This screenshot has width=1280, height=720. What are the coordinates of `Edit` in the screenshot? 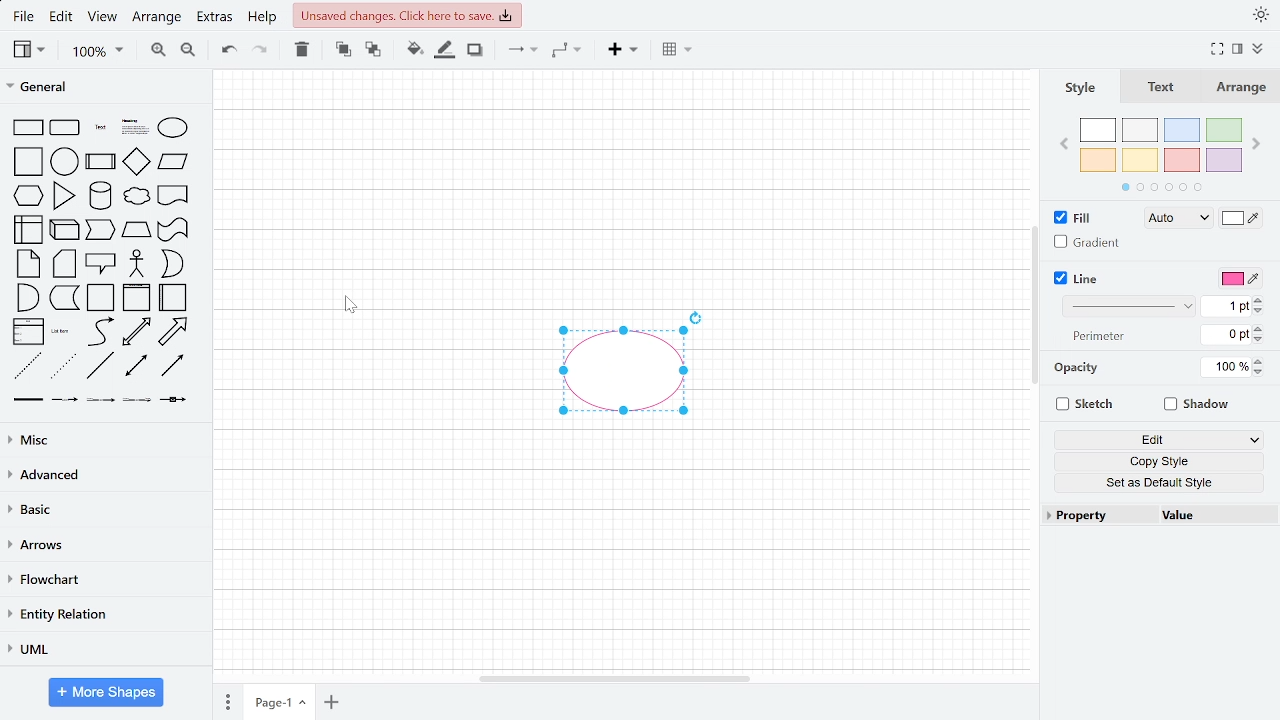 It's located at (1162, 441).